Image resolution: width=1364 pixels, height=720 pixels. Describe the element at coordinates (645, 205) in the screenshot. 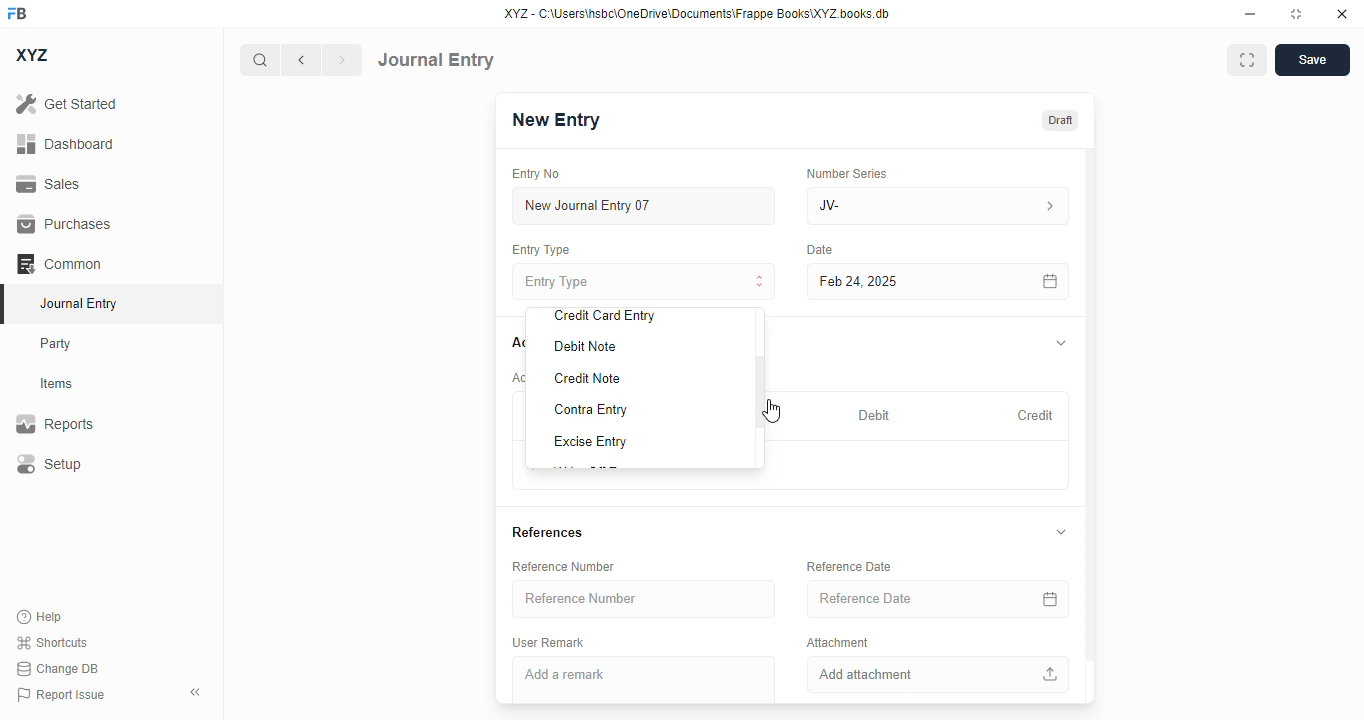

I see `new journal entry 07` at that location.